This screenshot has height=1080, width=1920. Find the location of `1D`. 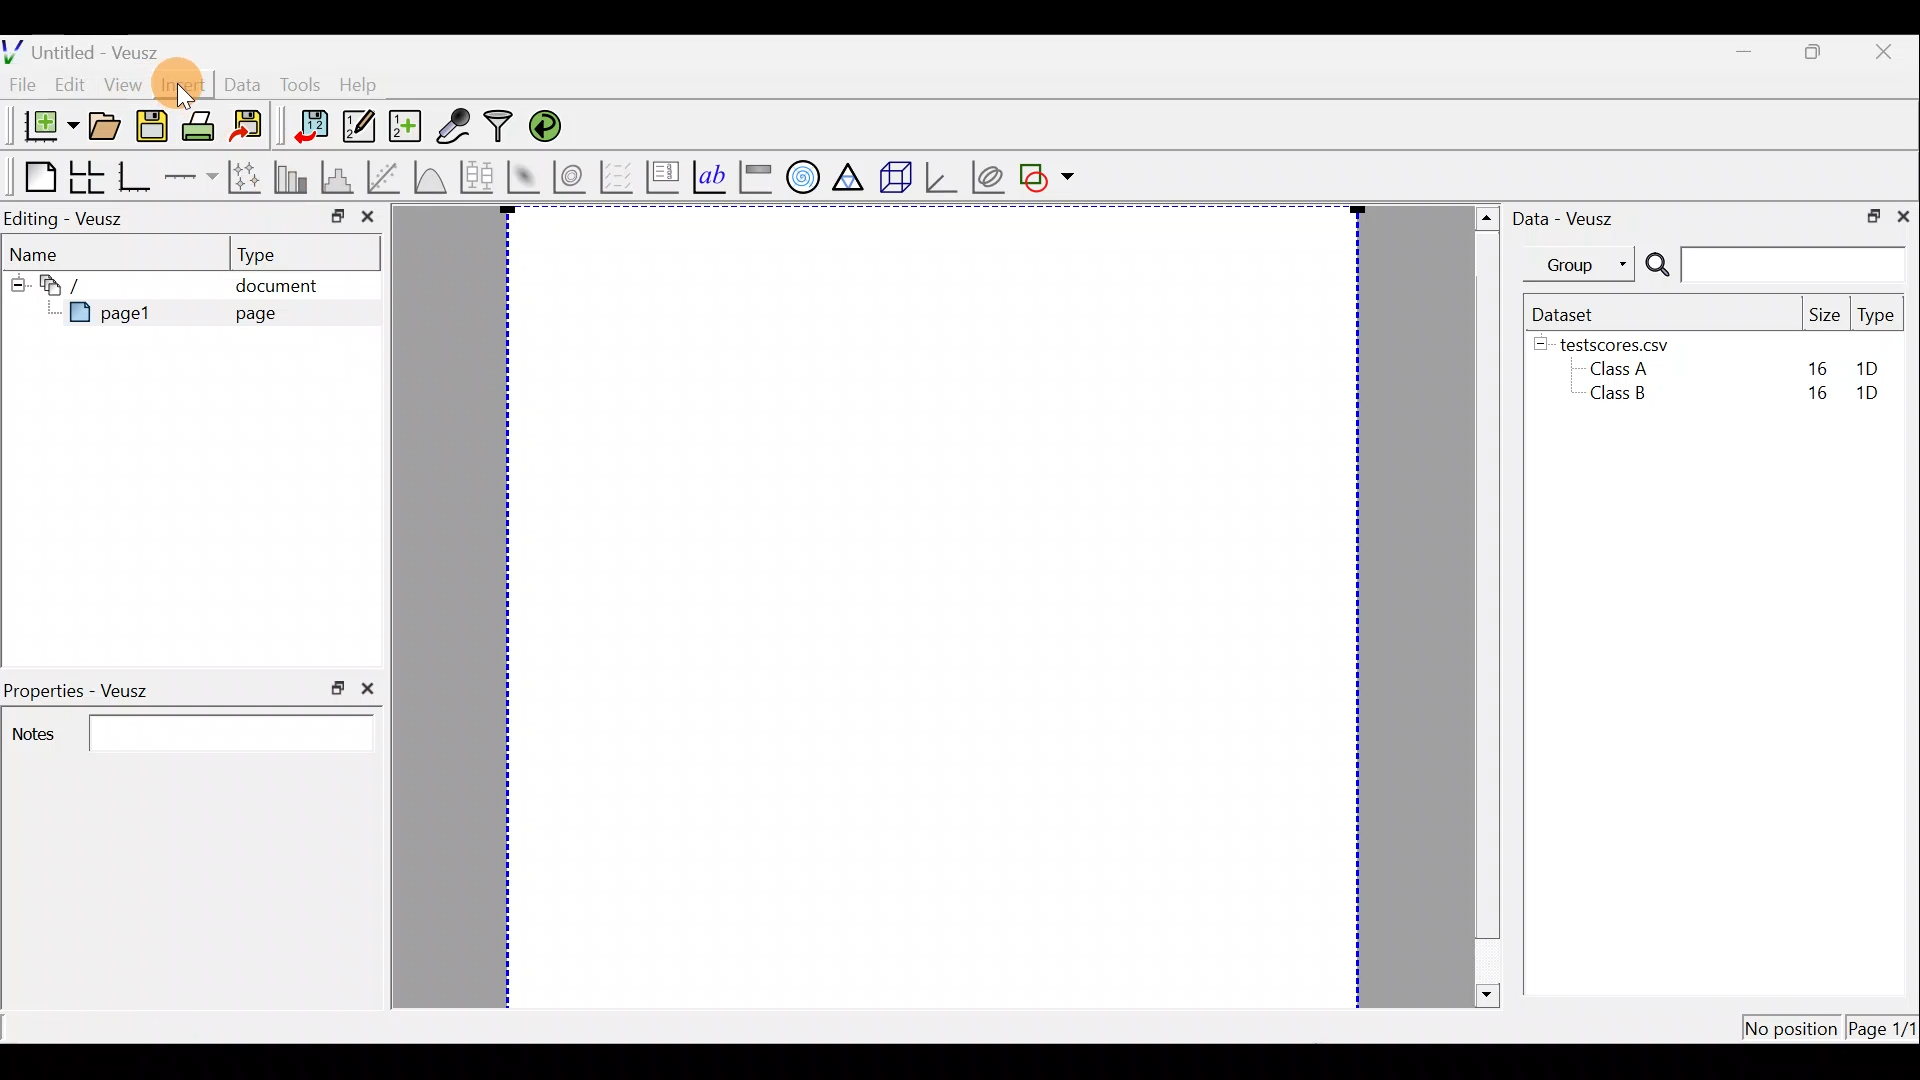

1D is located at coordinates (1876, 395).